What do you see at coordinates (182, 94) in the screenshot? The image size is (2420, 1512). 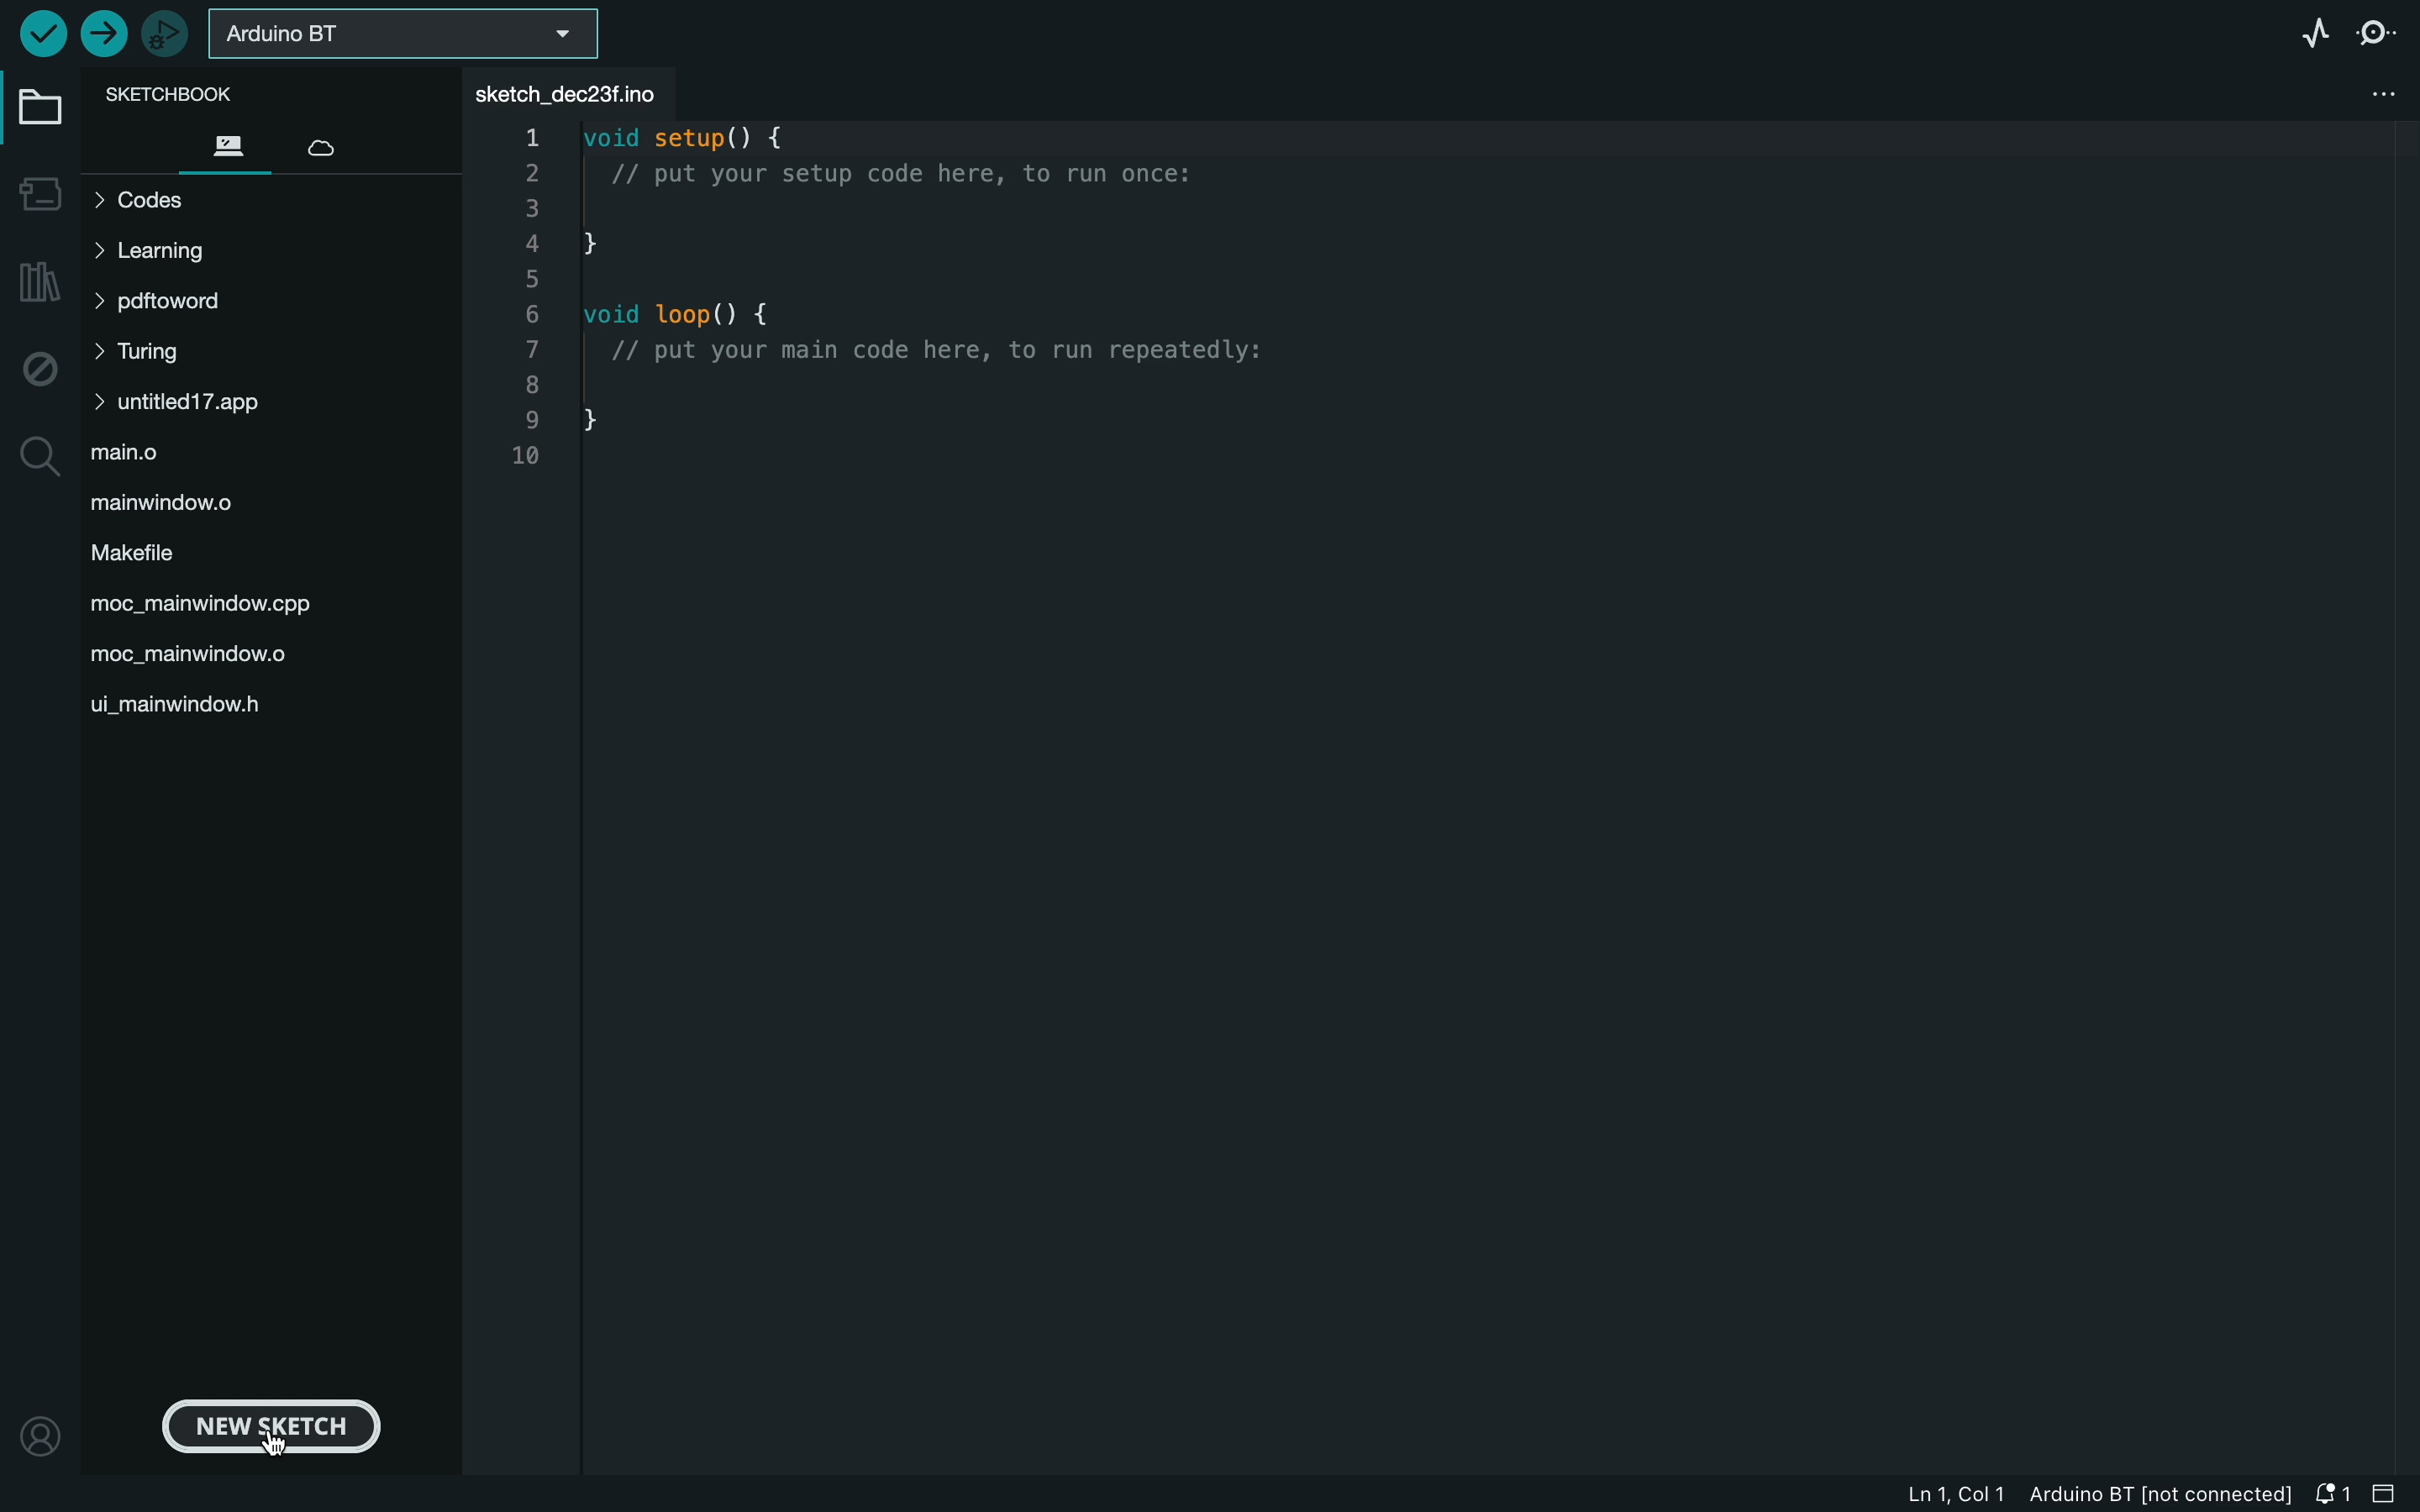 I see `sketchbook` at bounding box center [182, 94].